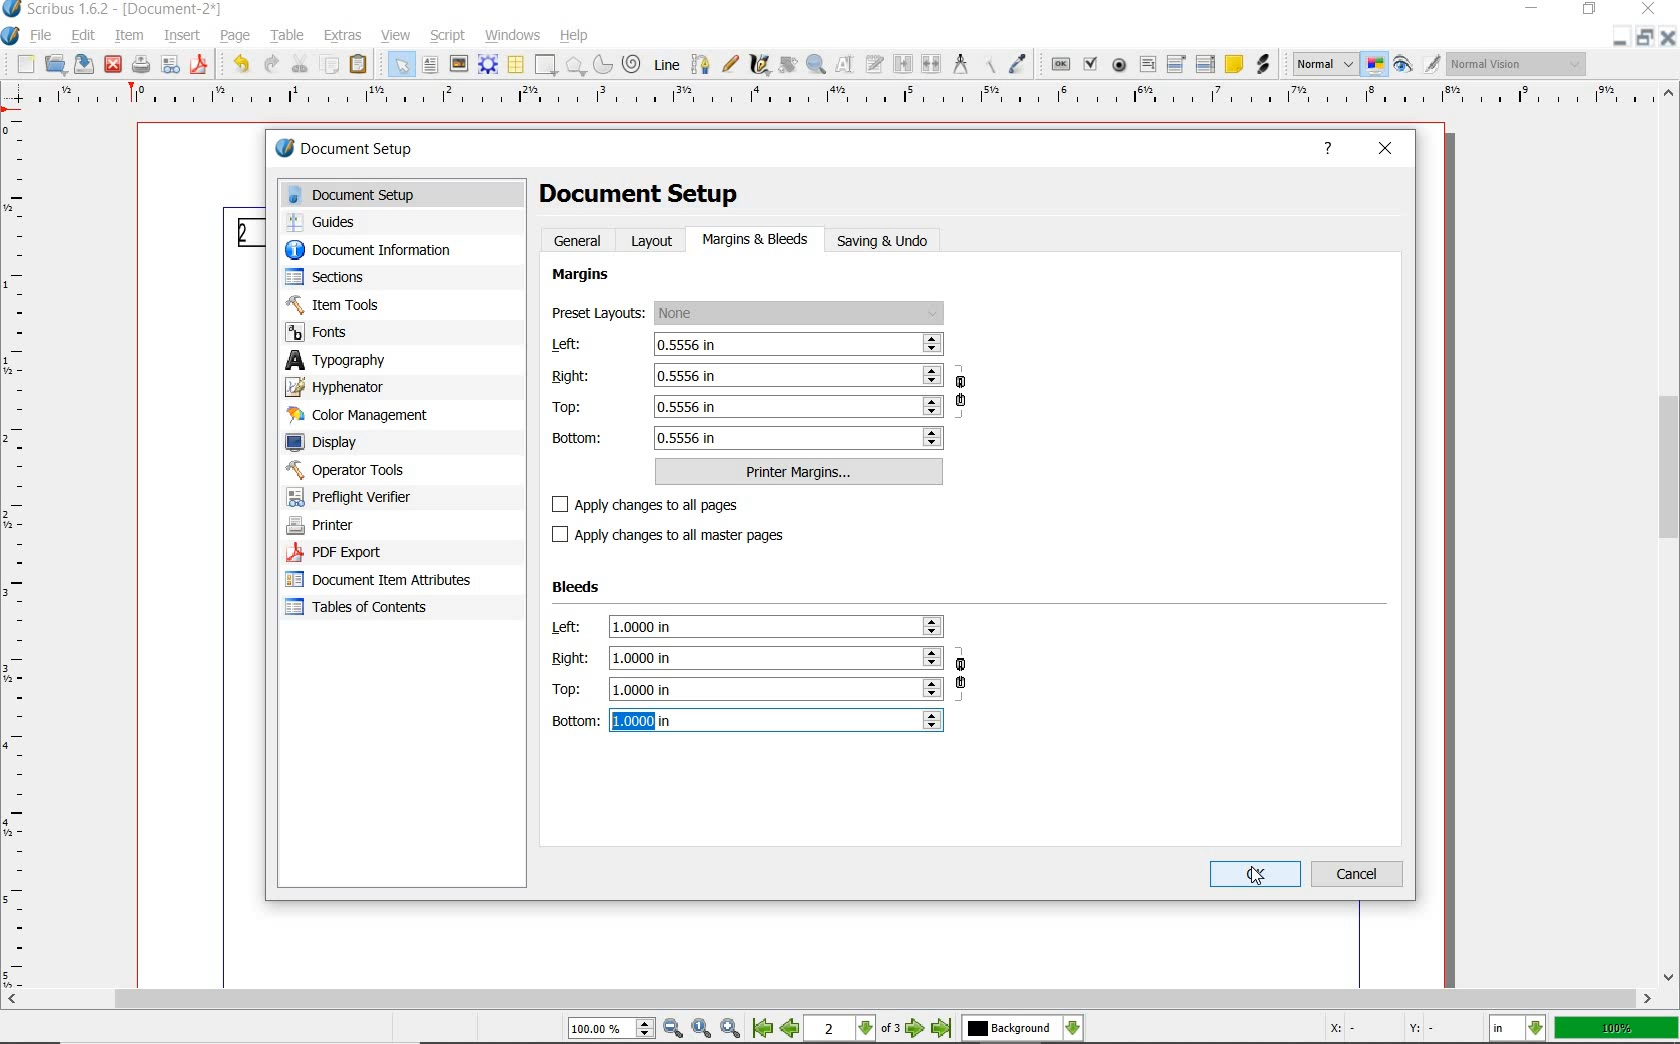  Describe the element at coordinates (515, 65) in the screenshot. I see `table` at that location.